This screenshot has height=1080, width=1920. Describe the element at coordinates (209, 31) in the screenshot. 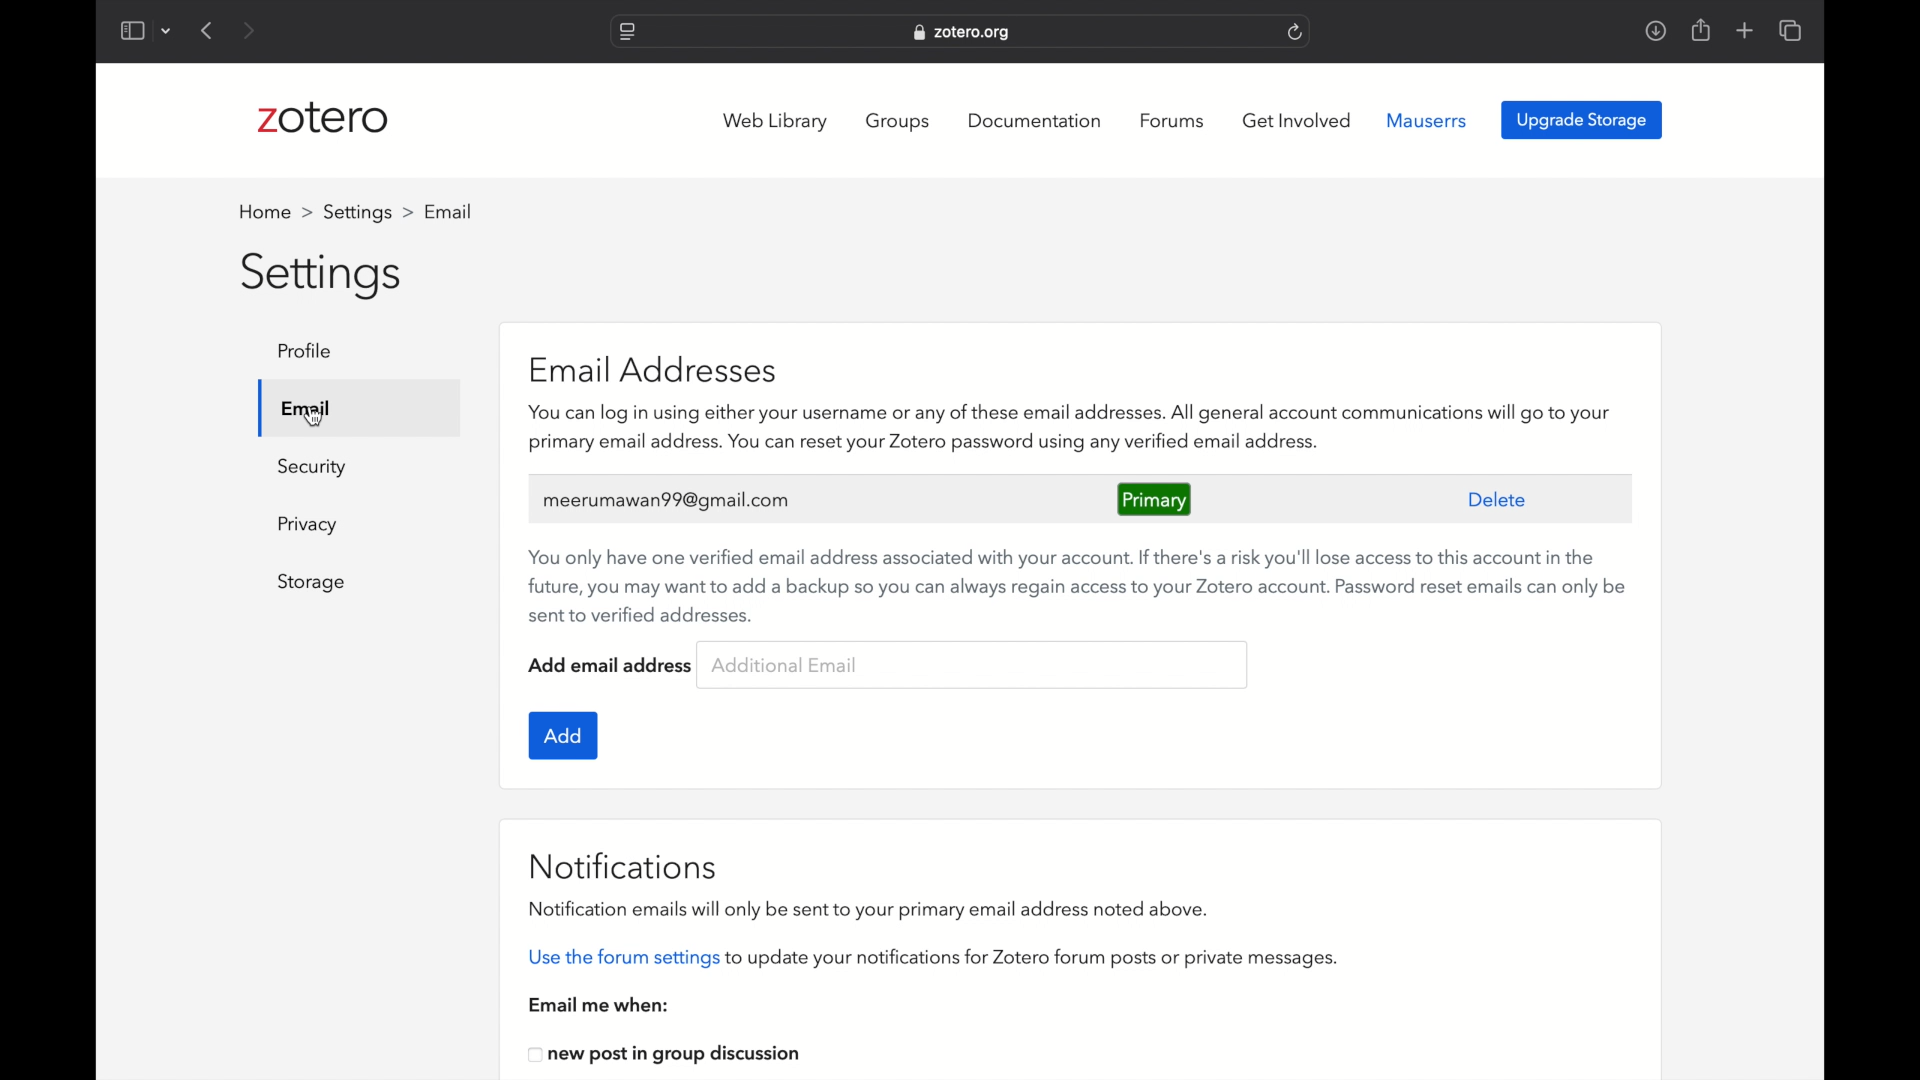

I see `previous` at that location.